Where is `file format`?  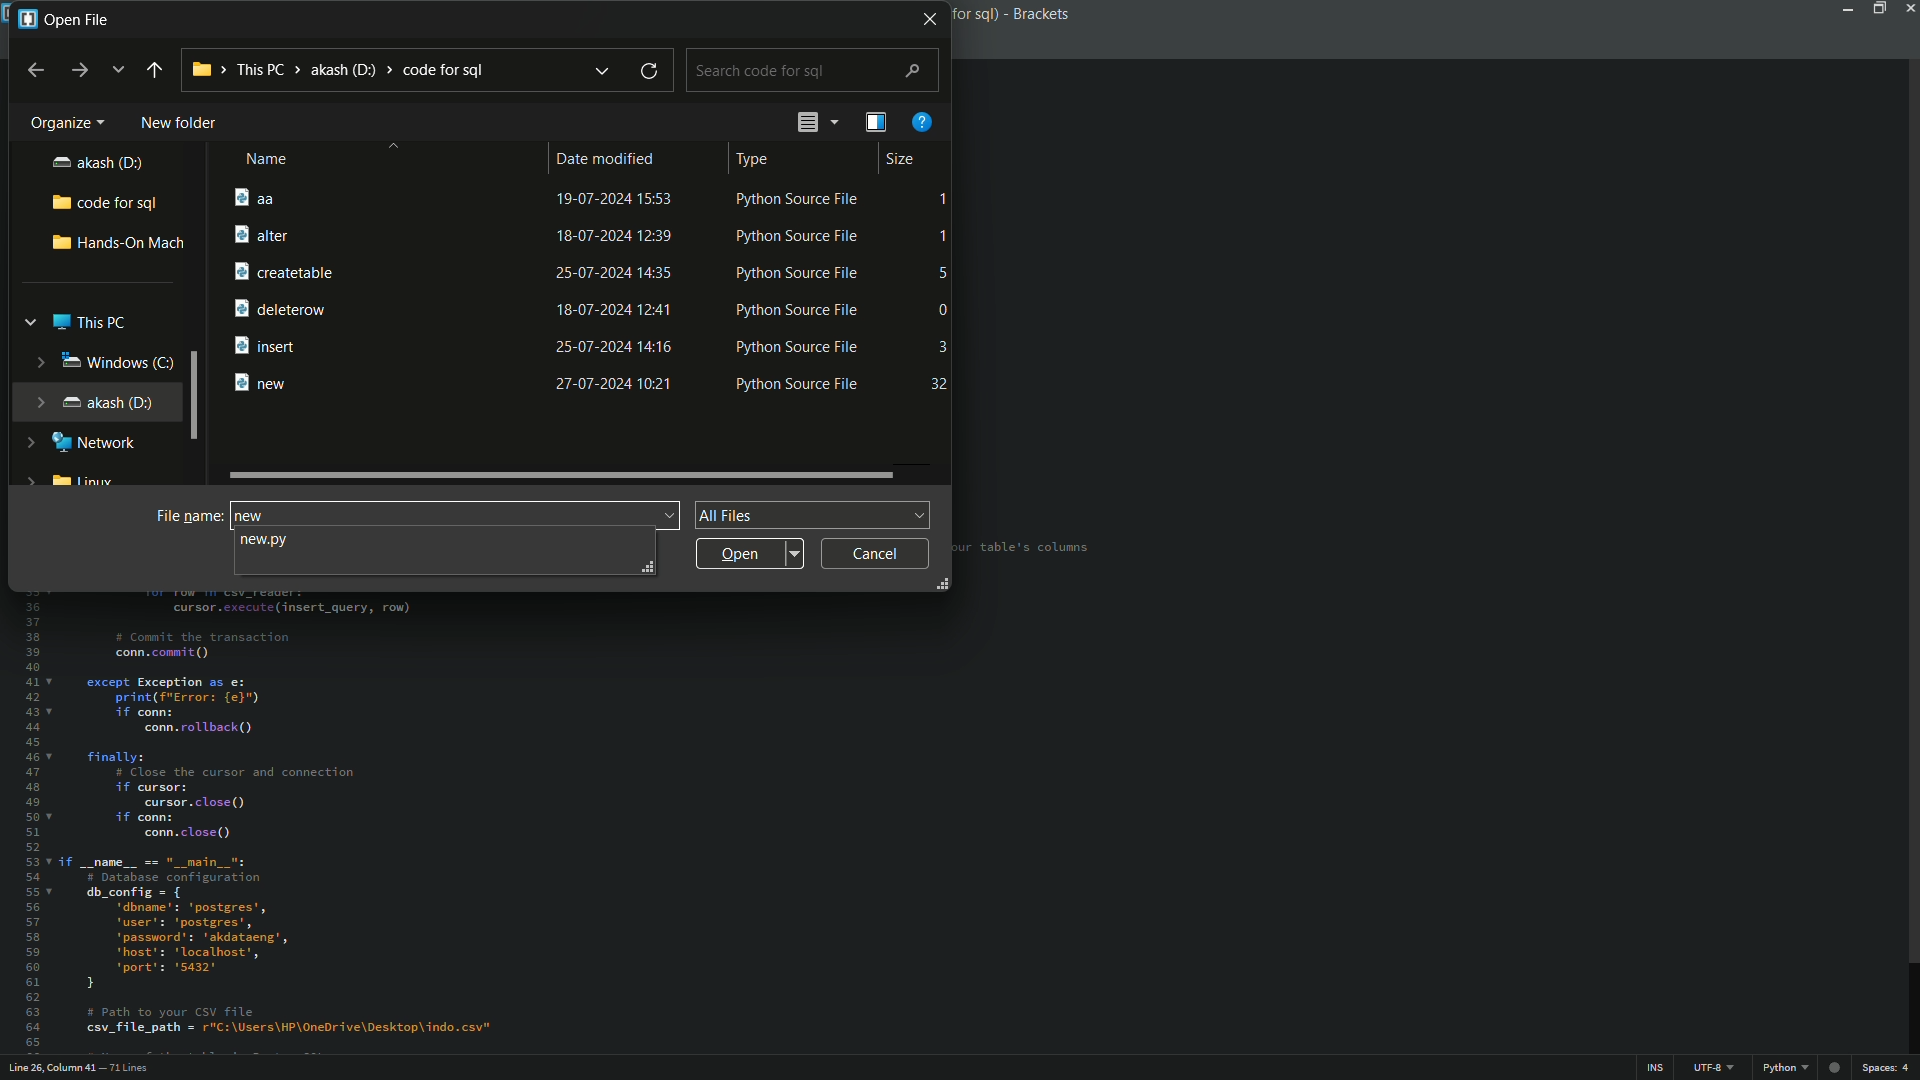 file format is located at coordinates (813, 515).